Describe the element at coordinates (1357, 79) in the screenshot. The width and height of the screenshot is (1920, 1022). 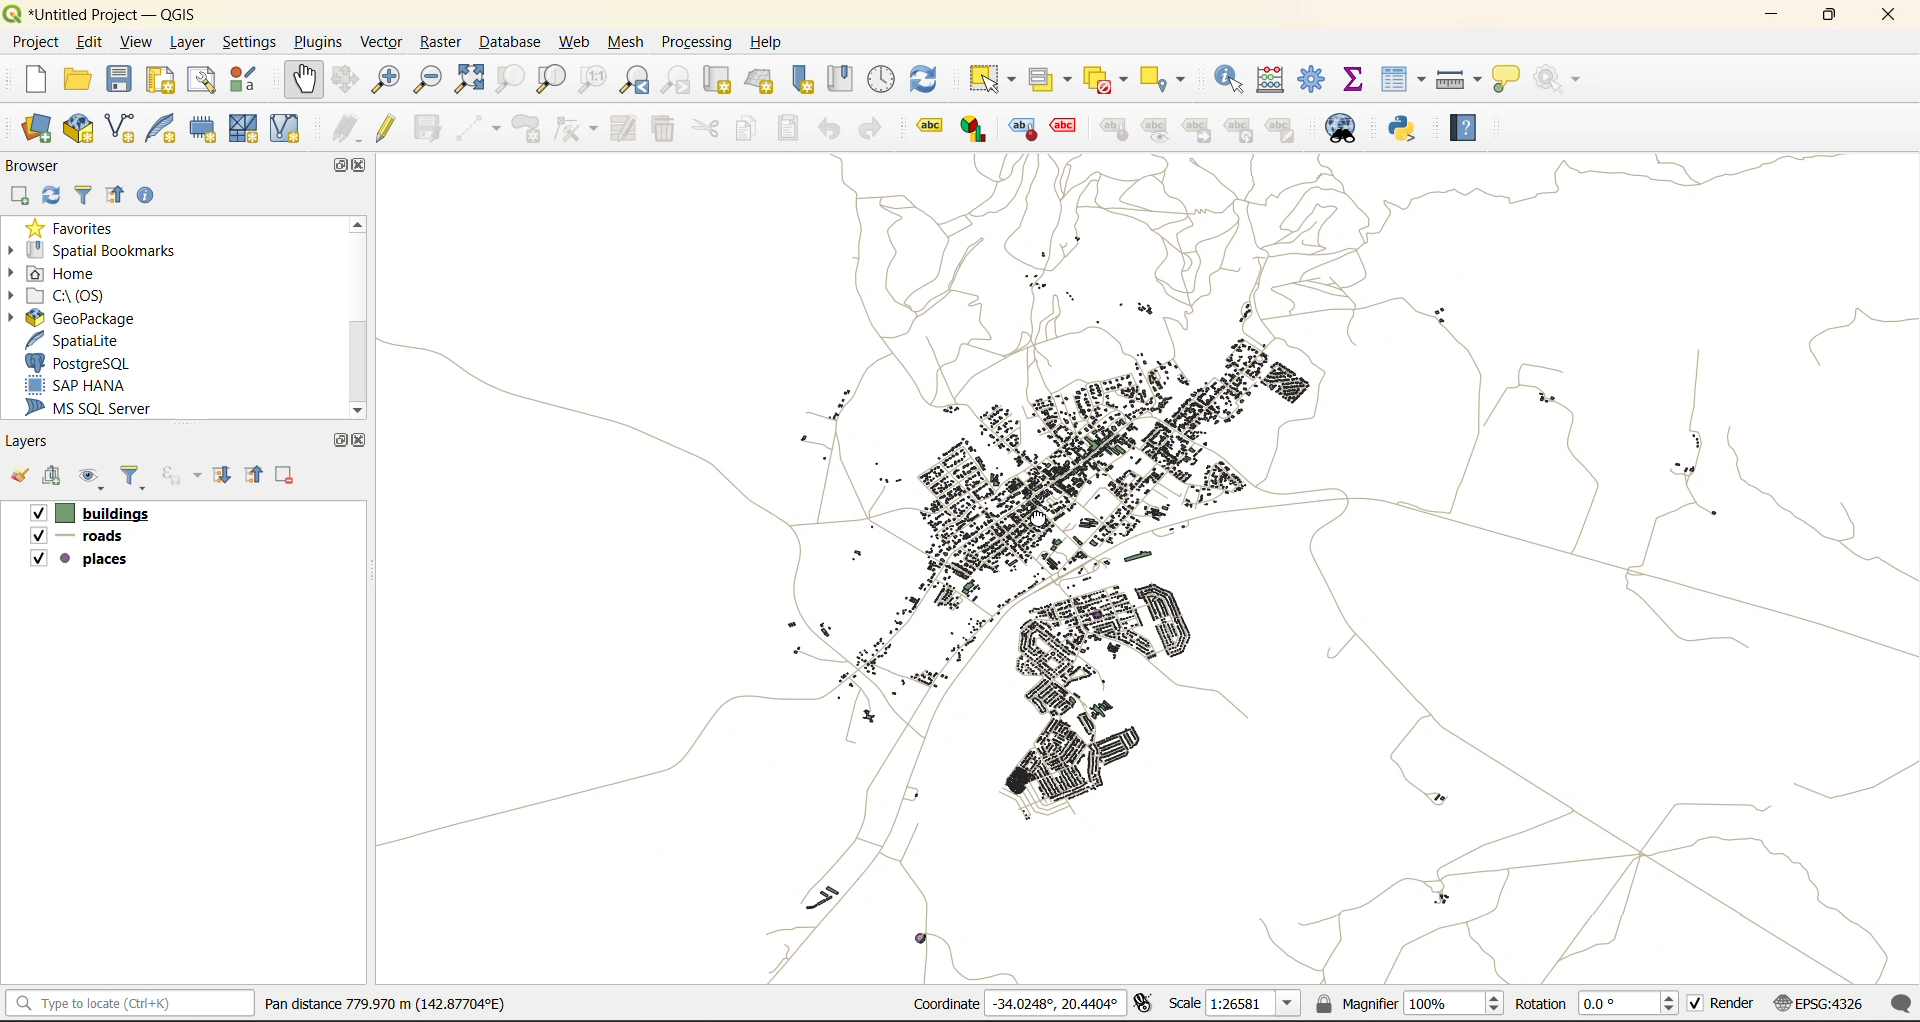
I see `statistical summary` at that location.